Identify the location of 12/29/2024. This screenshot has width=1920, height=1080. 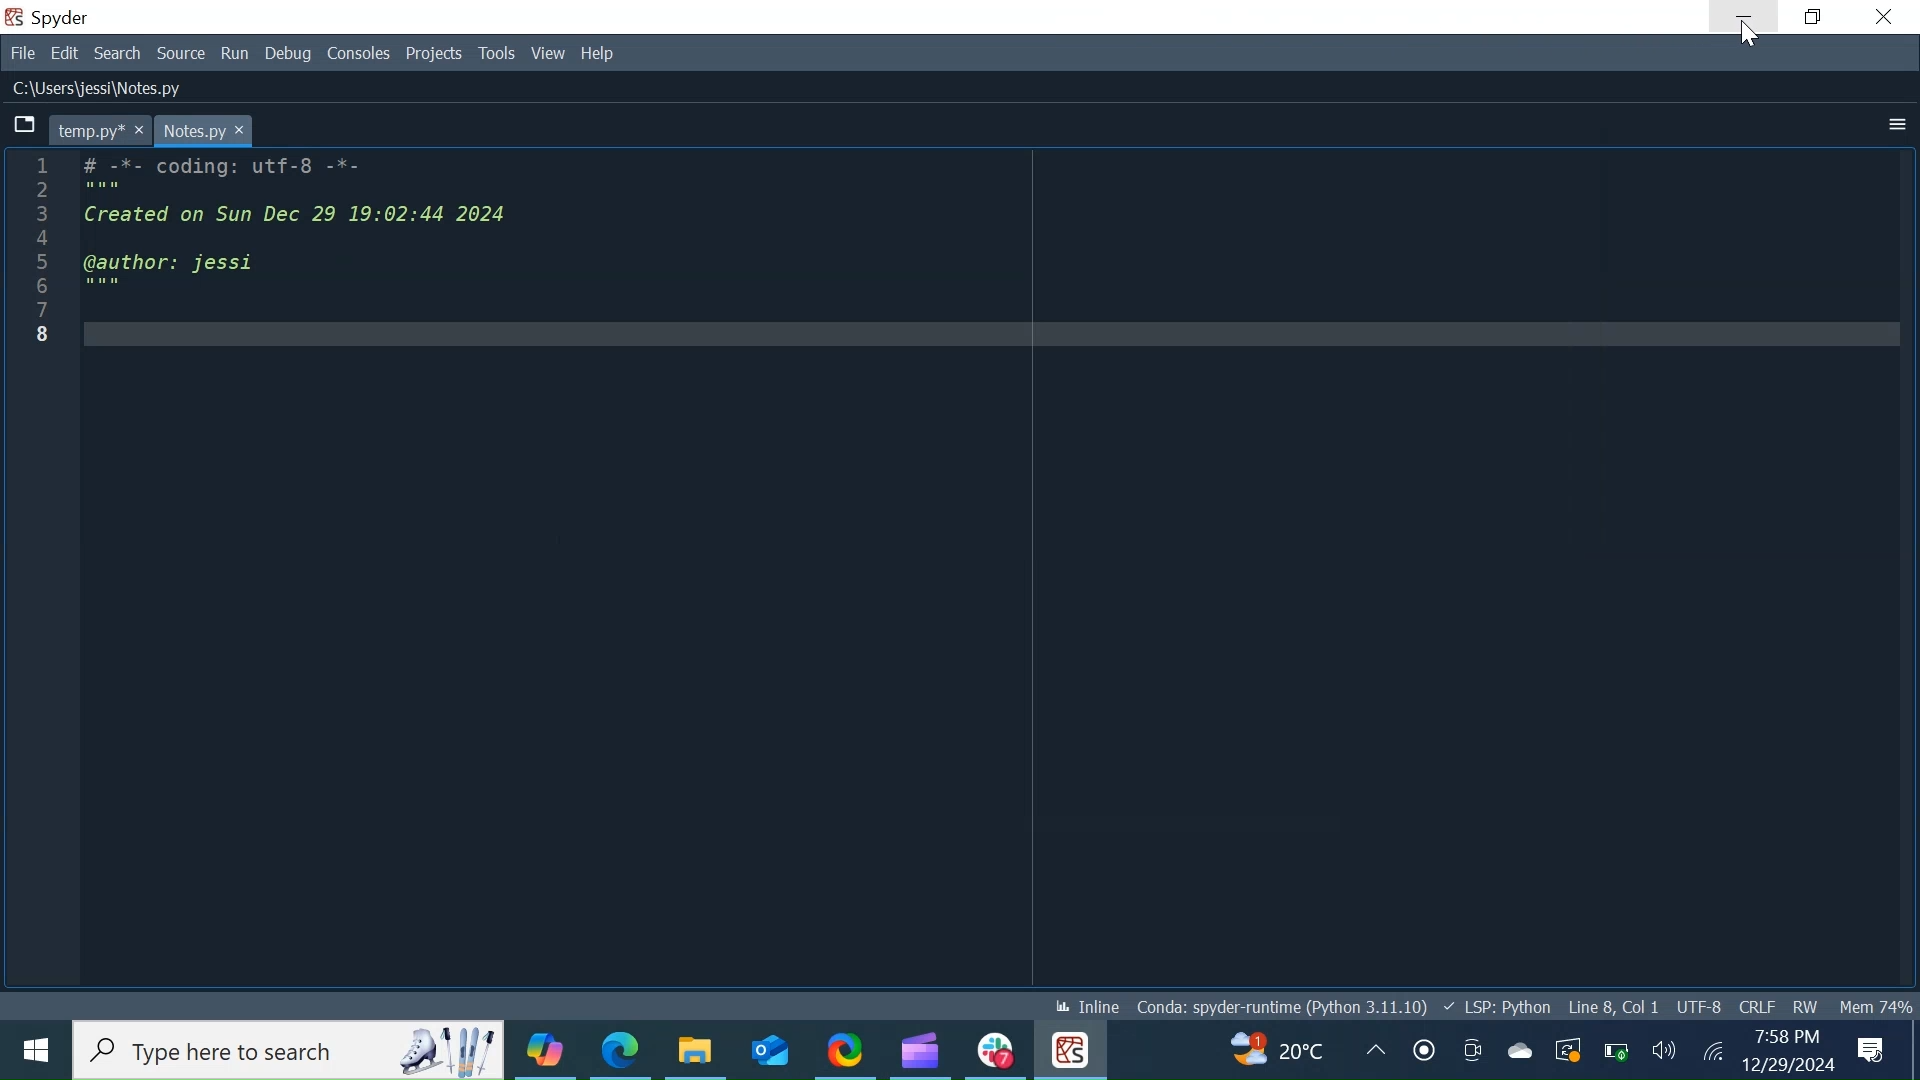
(1792, 1065).